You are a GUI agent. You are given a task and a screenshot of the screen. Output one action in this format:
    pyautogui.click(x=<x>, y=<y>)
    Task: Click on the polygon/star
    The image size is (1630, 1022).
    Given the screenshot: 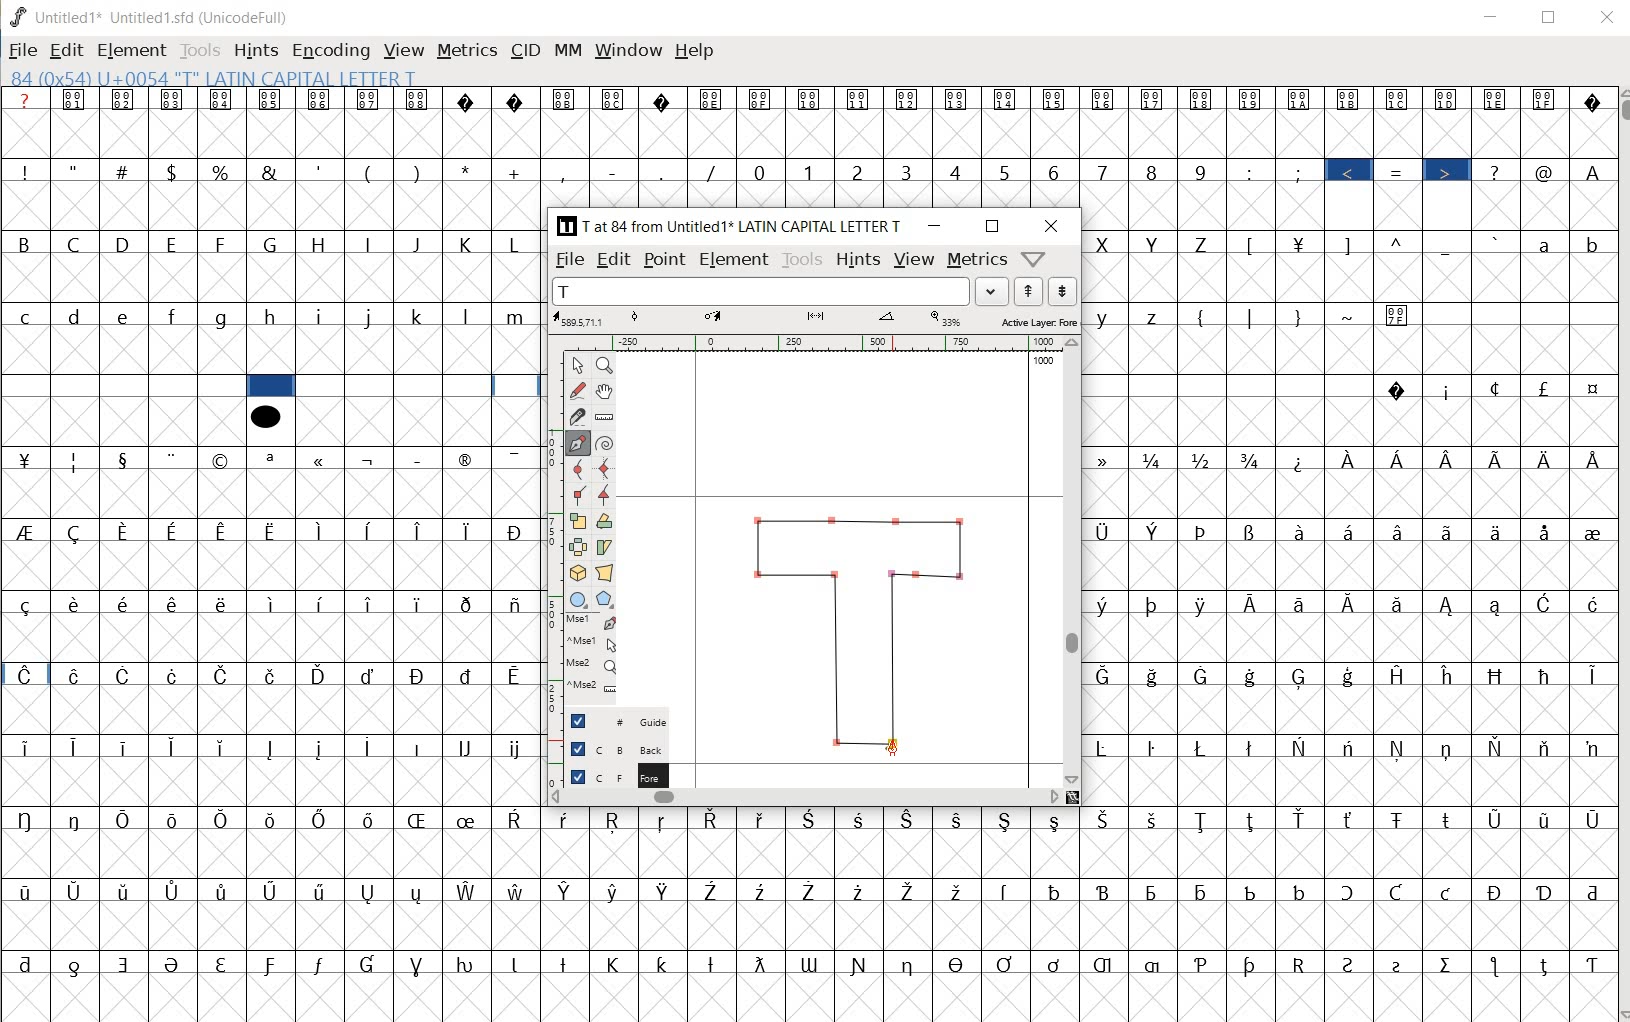 What is the action you would take?
    pyautogui.click(x=604, y=599)
    